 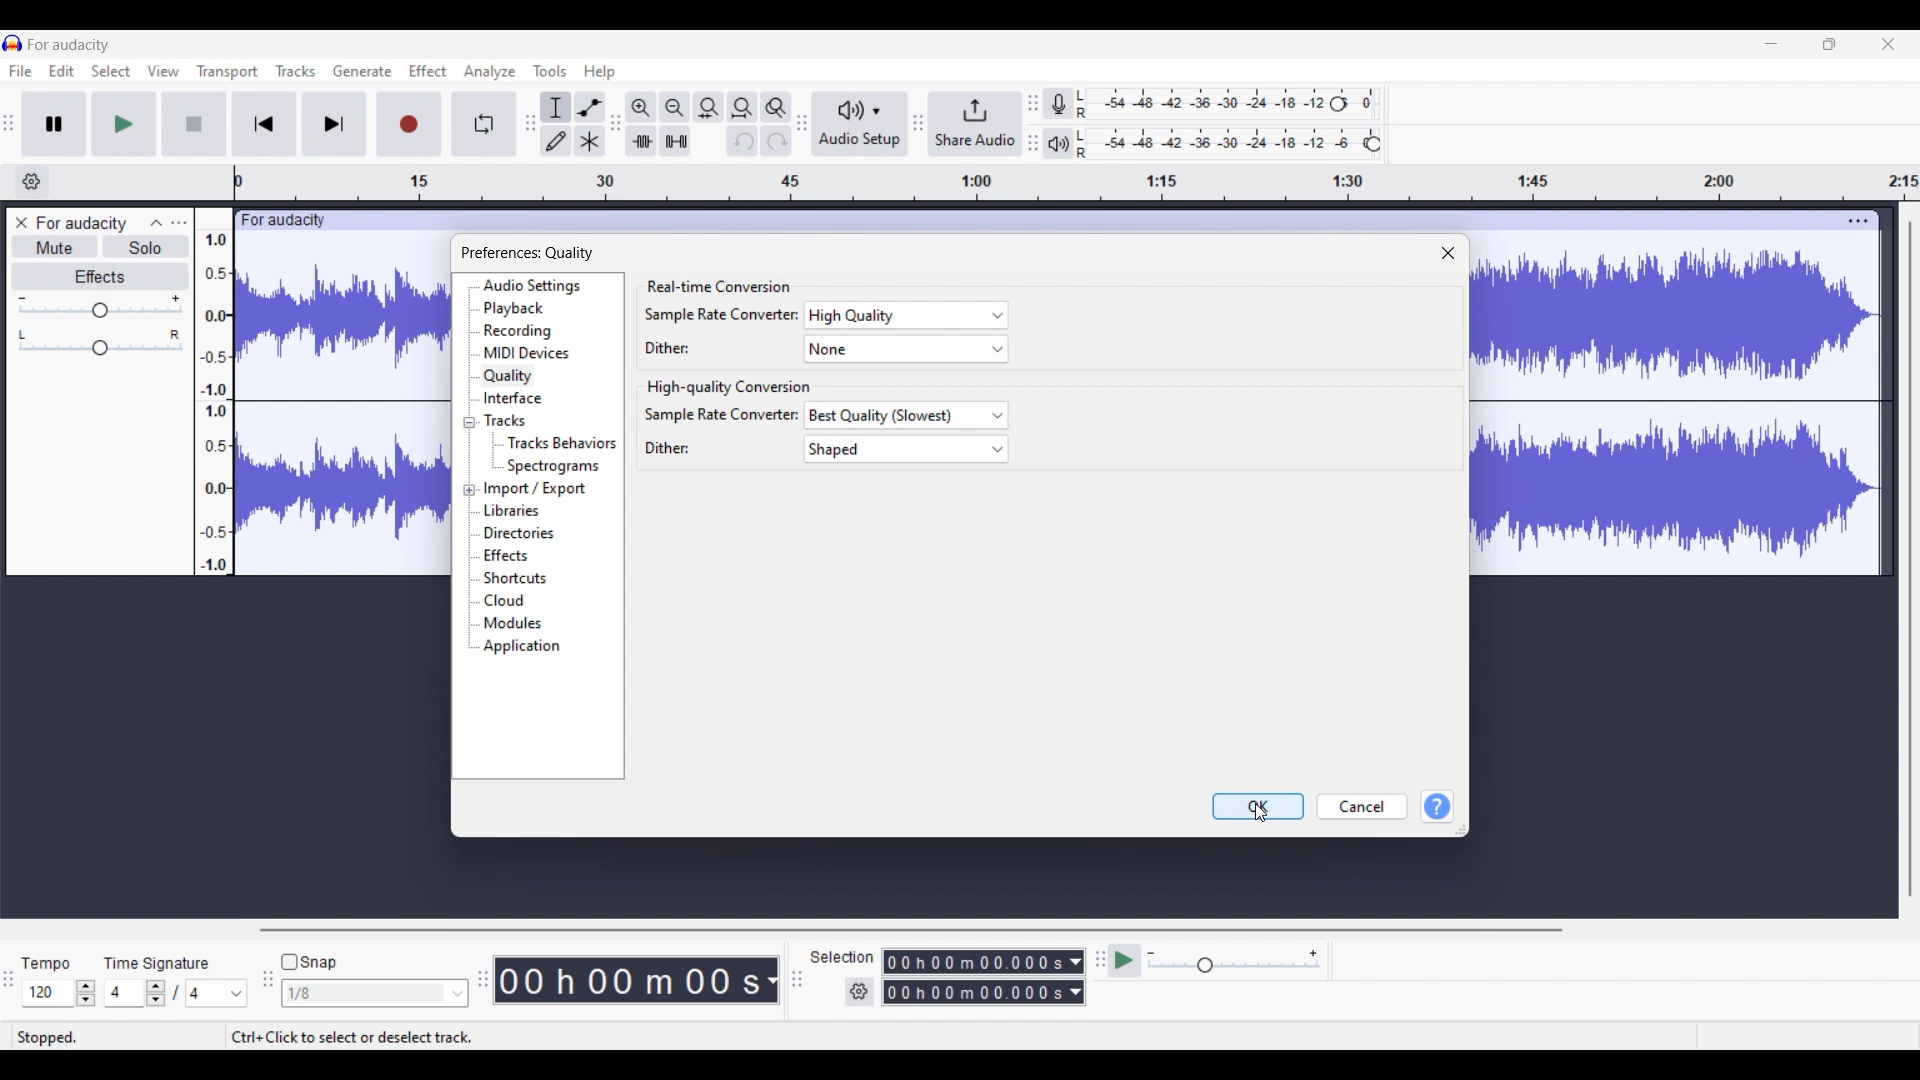 What do you see at coordinates (637, 980) in the screenshot?
I see `Current timestamp of track` at bounding box center [637, 980].